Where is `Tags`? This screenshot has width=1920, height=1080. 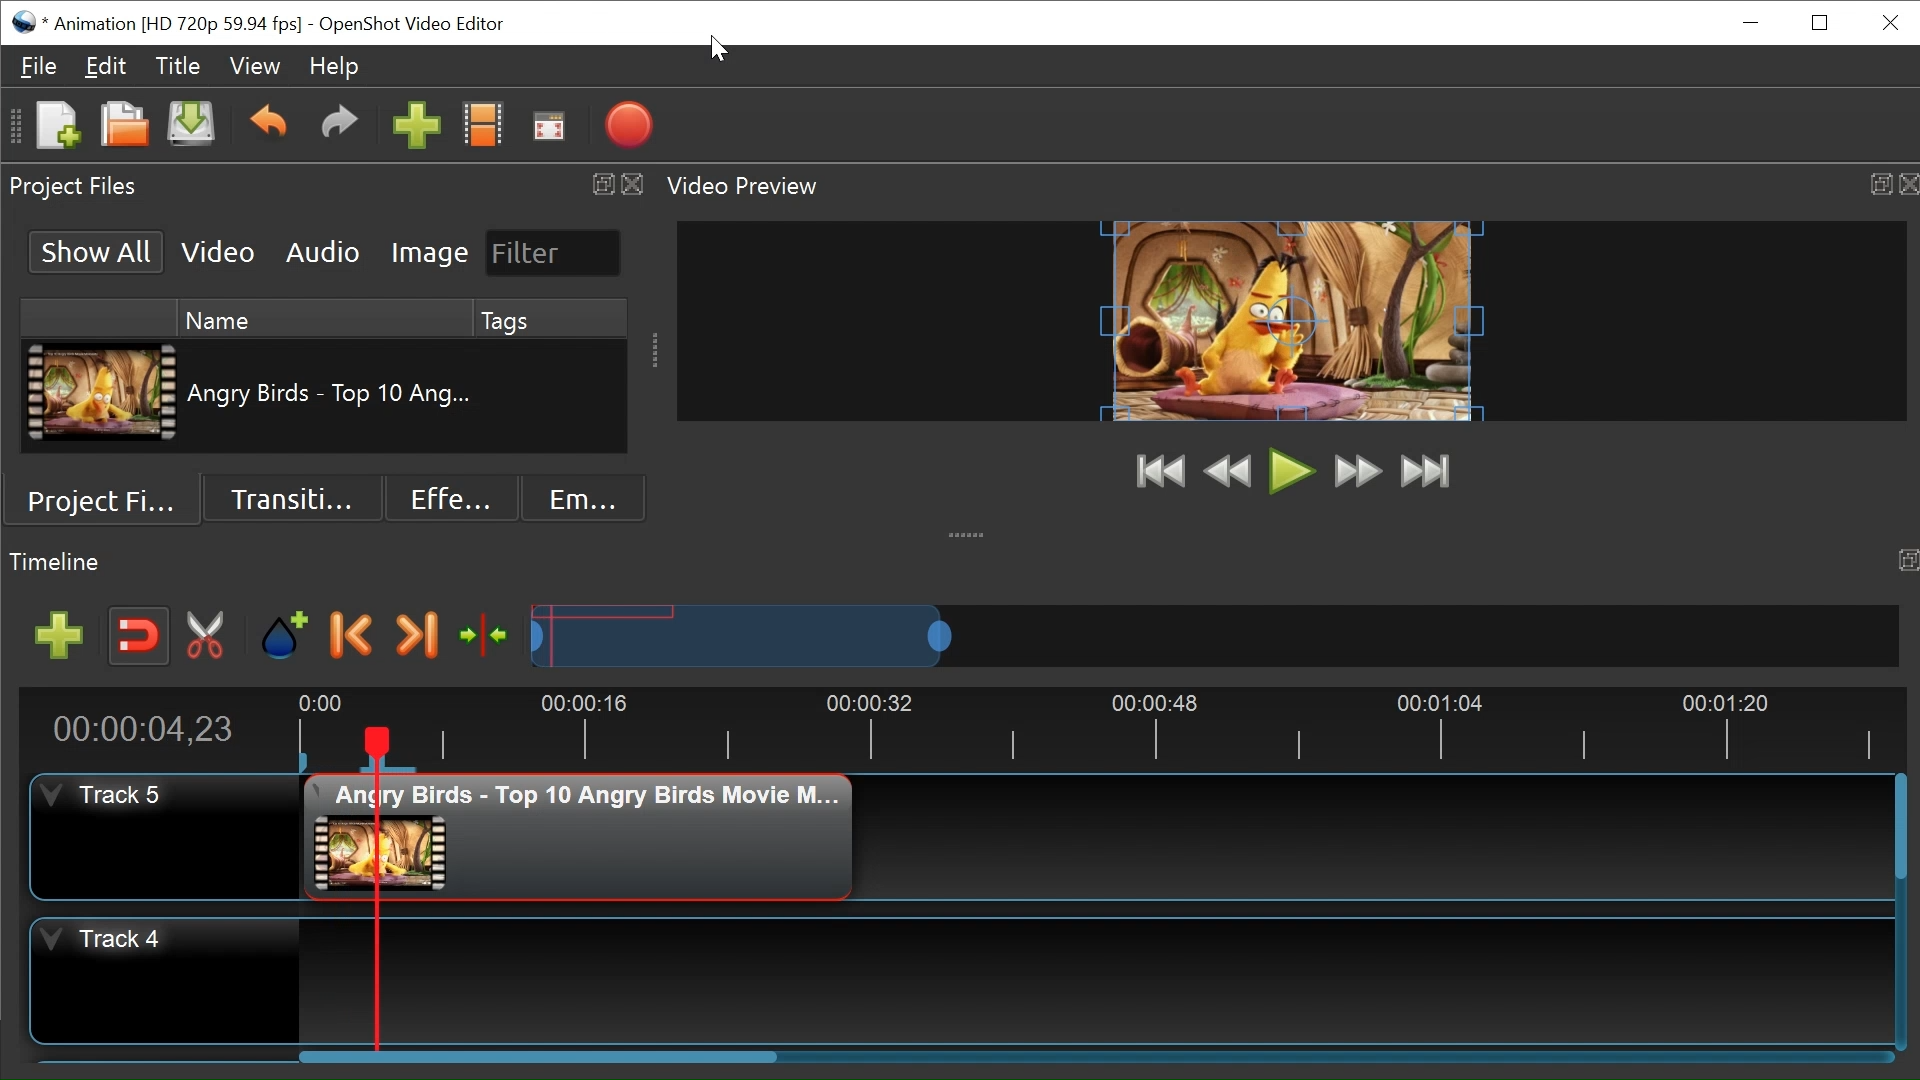
Tags is located at coordinates (551, 318).